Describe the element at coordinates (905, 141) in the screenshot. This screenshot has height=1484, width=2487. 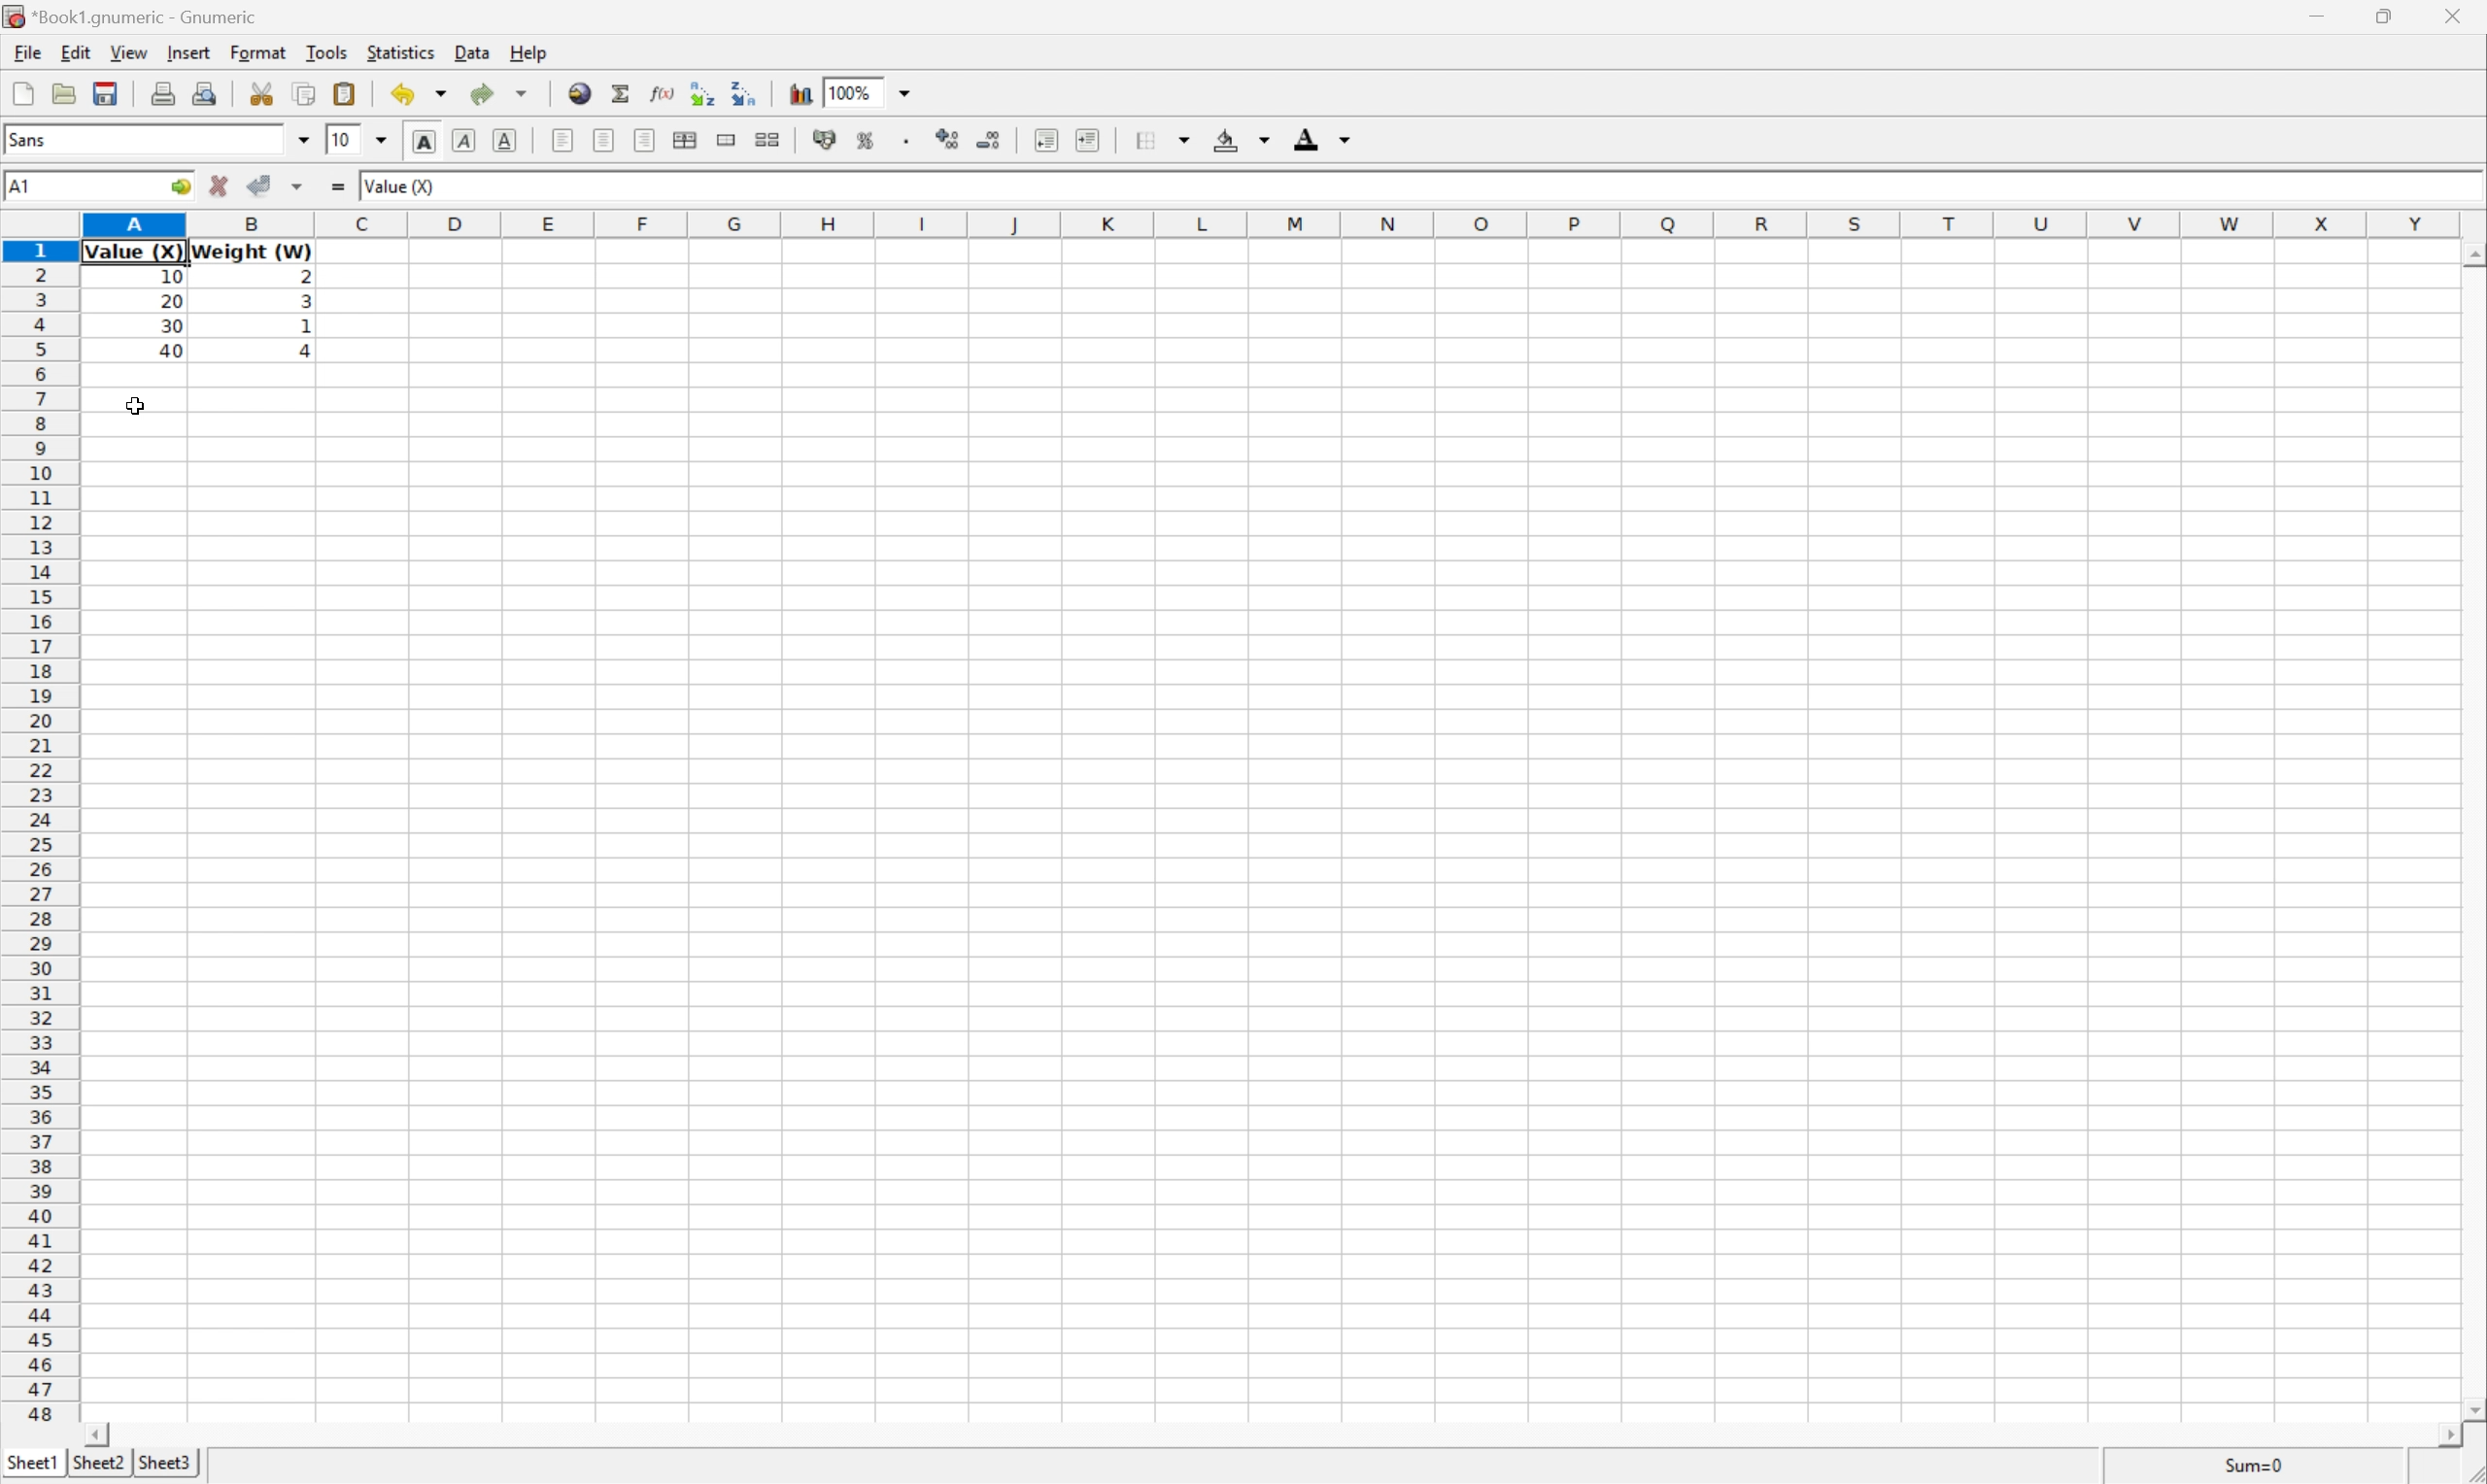
I see `Set the format of the selected cells to include a thousands separator` at that location.